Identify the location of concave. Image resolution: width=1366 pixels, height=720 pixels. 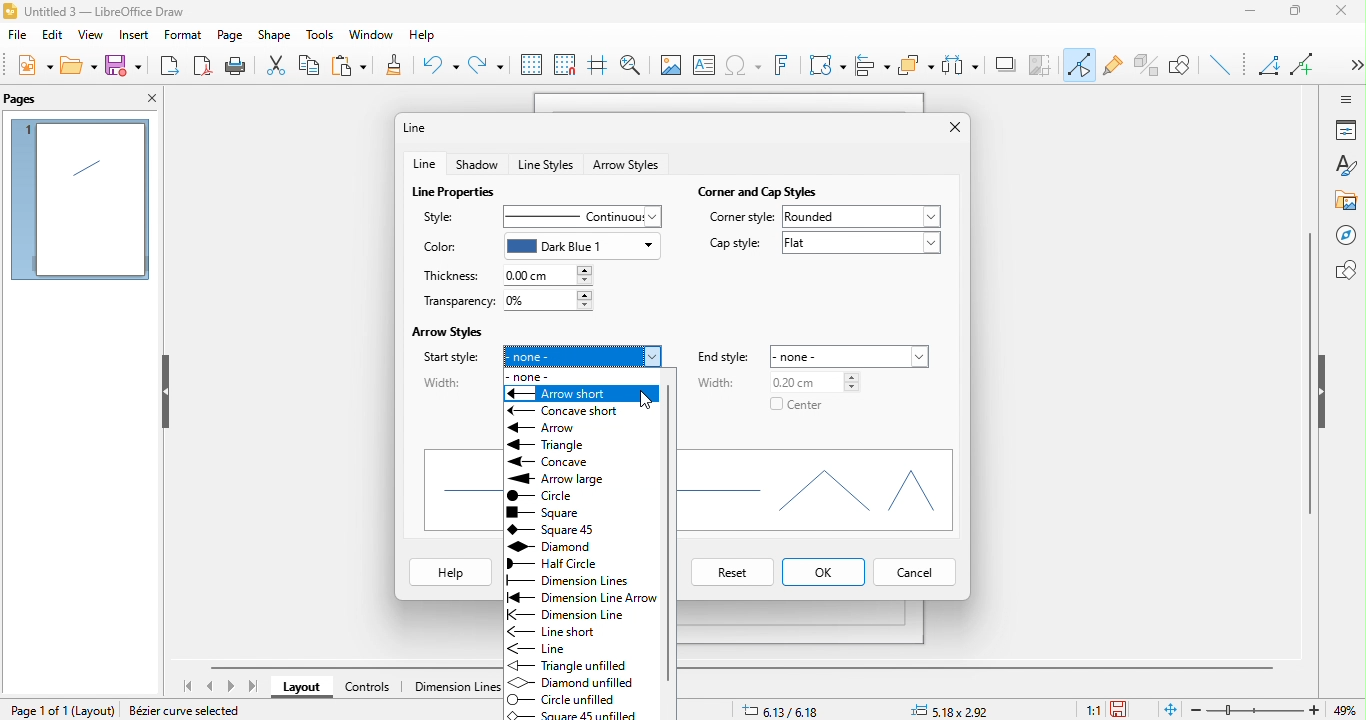
(561, 460).